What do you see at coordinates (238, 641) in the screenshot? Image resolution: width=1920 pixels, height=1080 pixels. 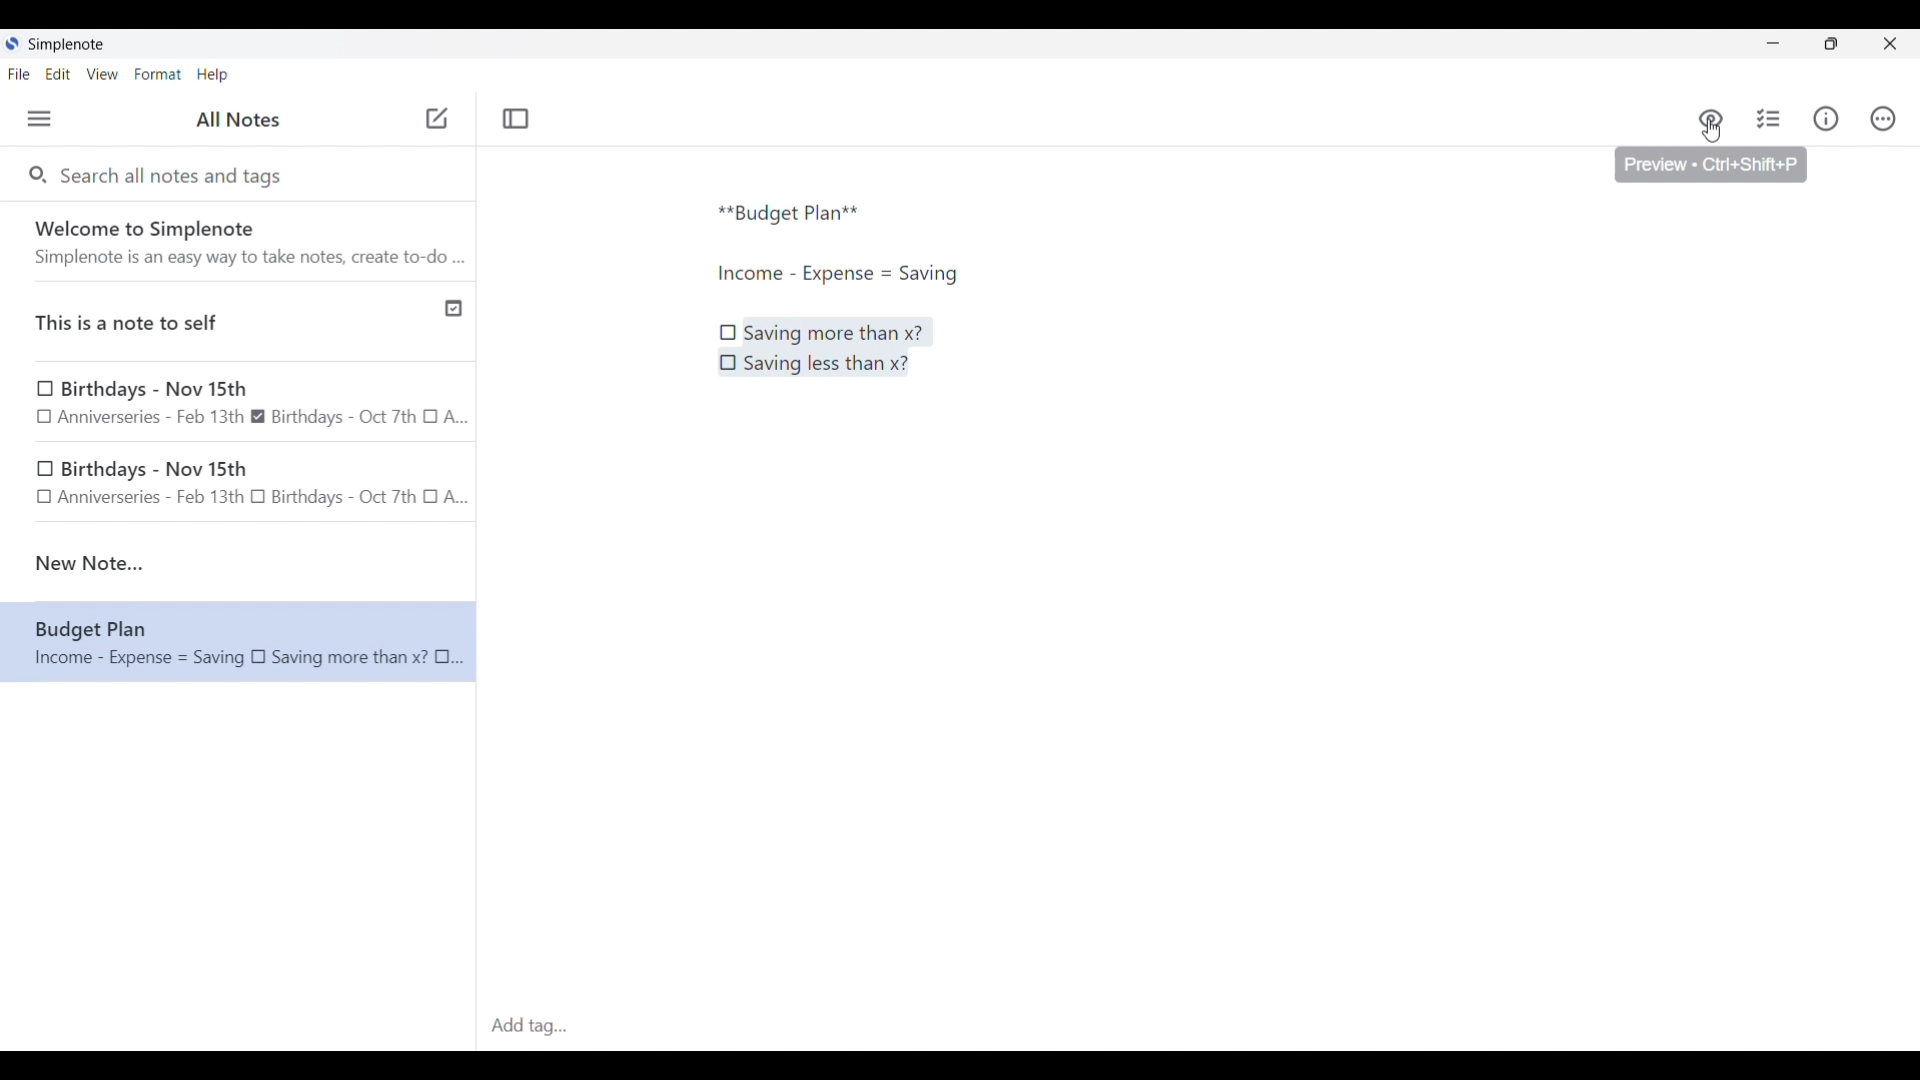 I see `Note text changed` at bounding box center [238, 641].